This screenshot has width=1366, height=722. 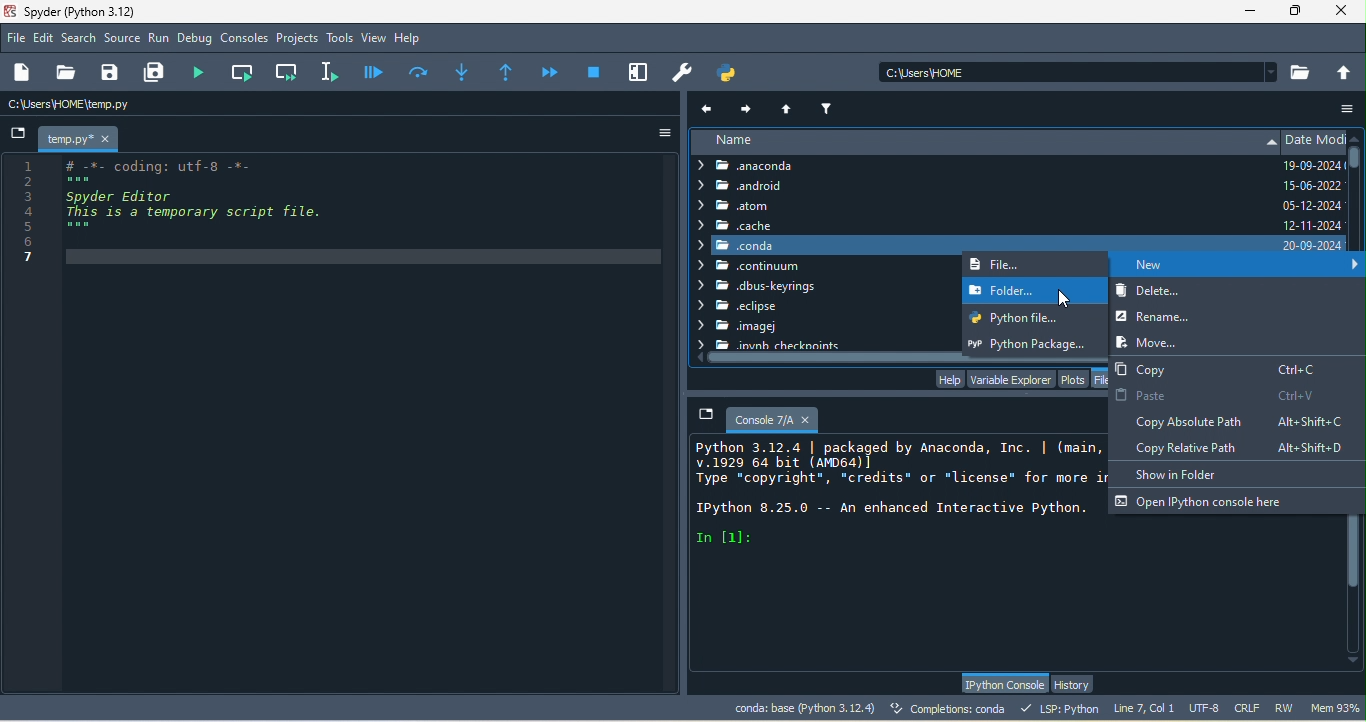 I want to click on c\users\home, so click(x=1078, y=71).